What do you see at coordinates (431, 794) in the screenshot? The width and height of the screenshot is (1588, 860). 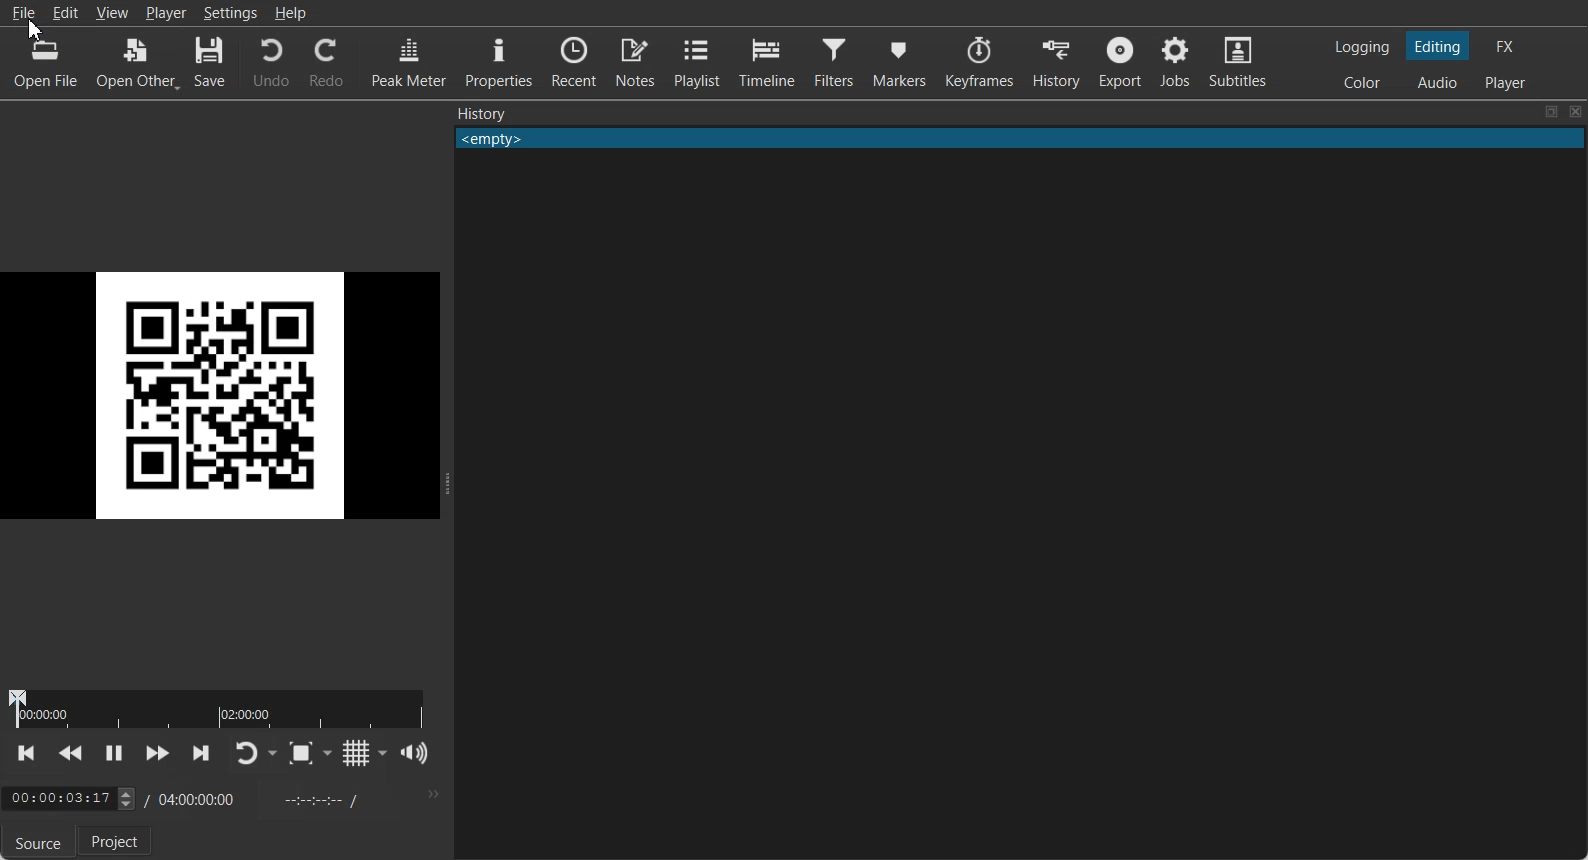 I see `More` at bounding box center [431, 794].